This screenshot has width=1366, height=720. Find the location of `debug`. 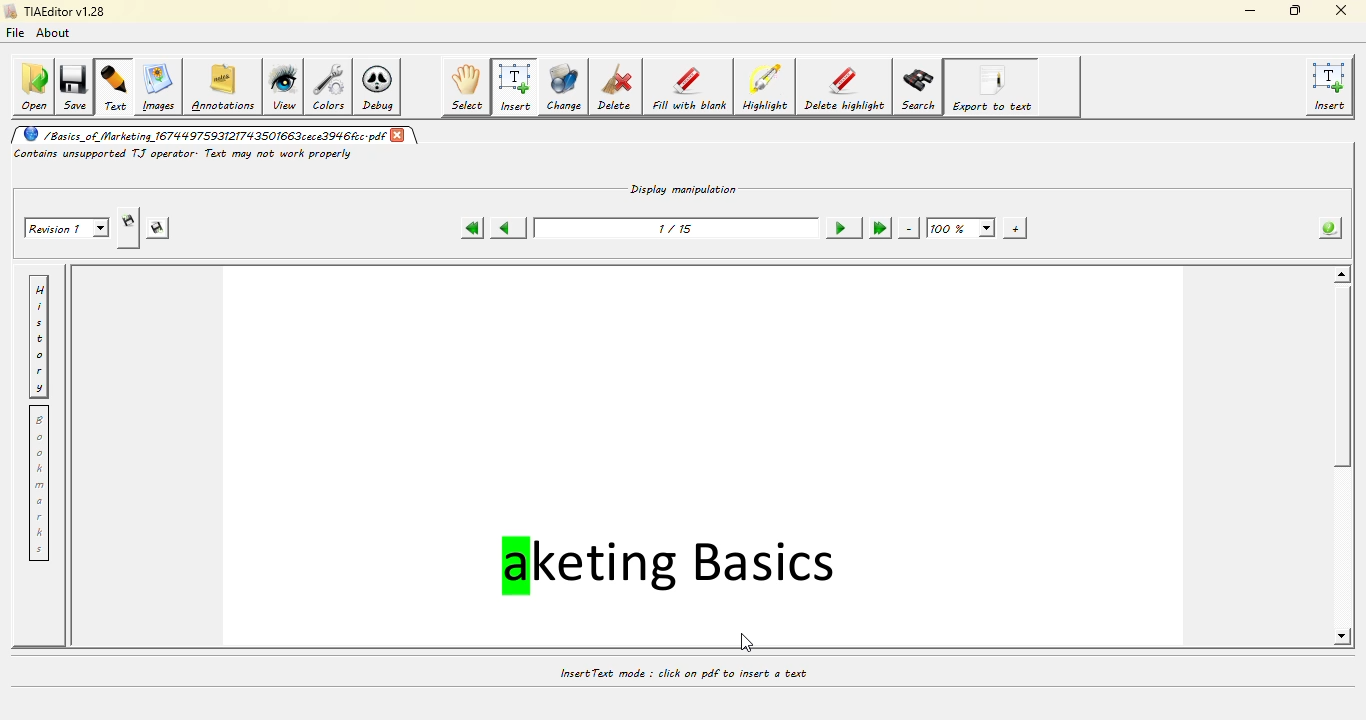

debug is located at coordinates (381, 89).